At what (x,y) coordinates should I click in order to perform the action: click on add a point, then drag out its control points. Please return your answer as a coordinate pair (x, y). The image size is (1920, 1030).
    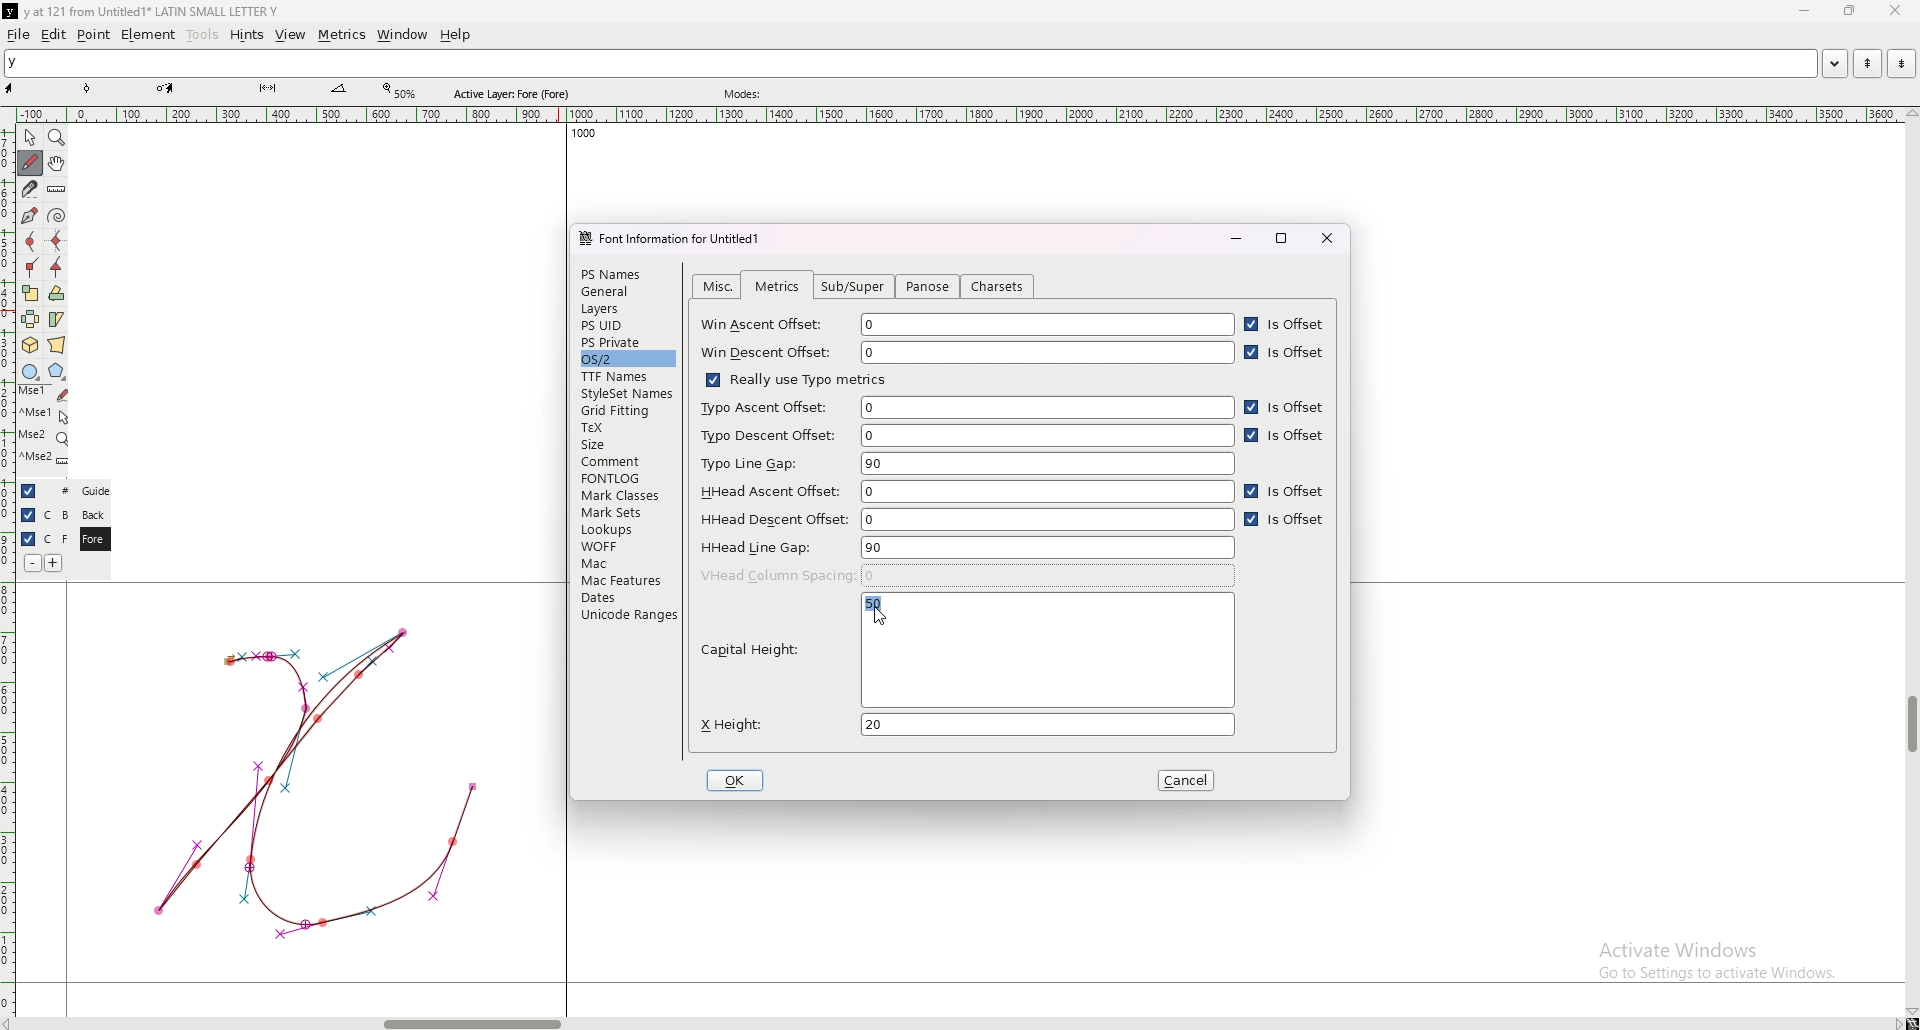
    Looking at the image, I should click on (28, 214).